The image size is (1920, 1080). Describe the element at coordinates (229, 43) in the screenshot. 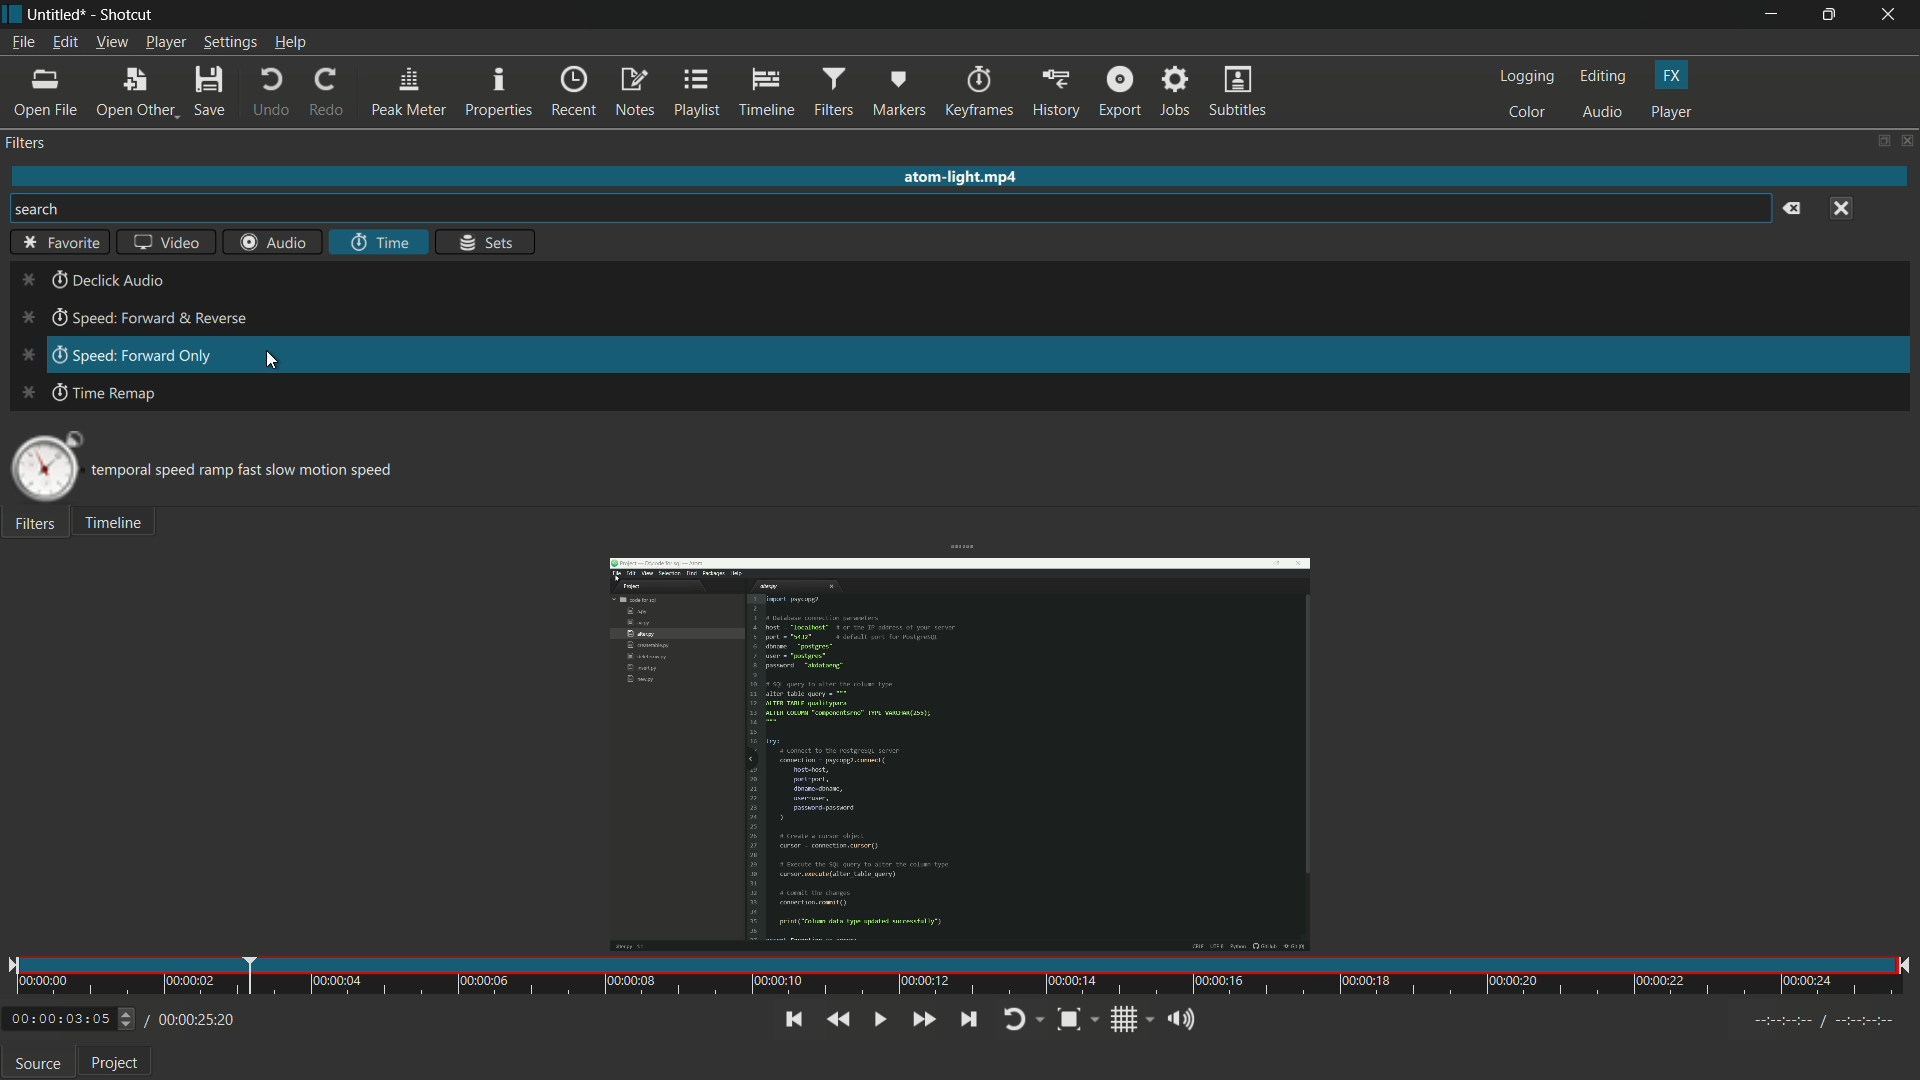

I see `settings menu` at that location.